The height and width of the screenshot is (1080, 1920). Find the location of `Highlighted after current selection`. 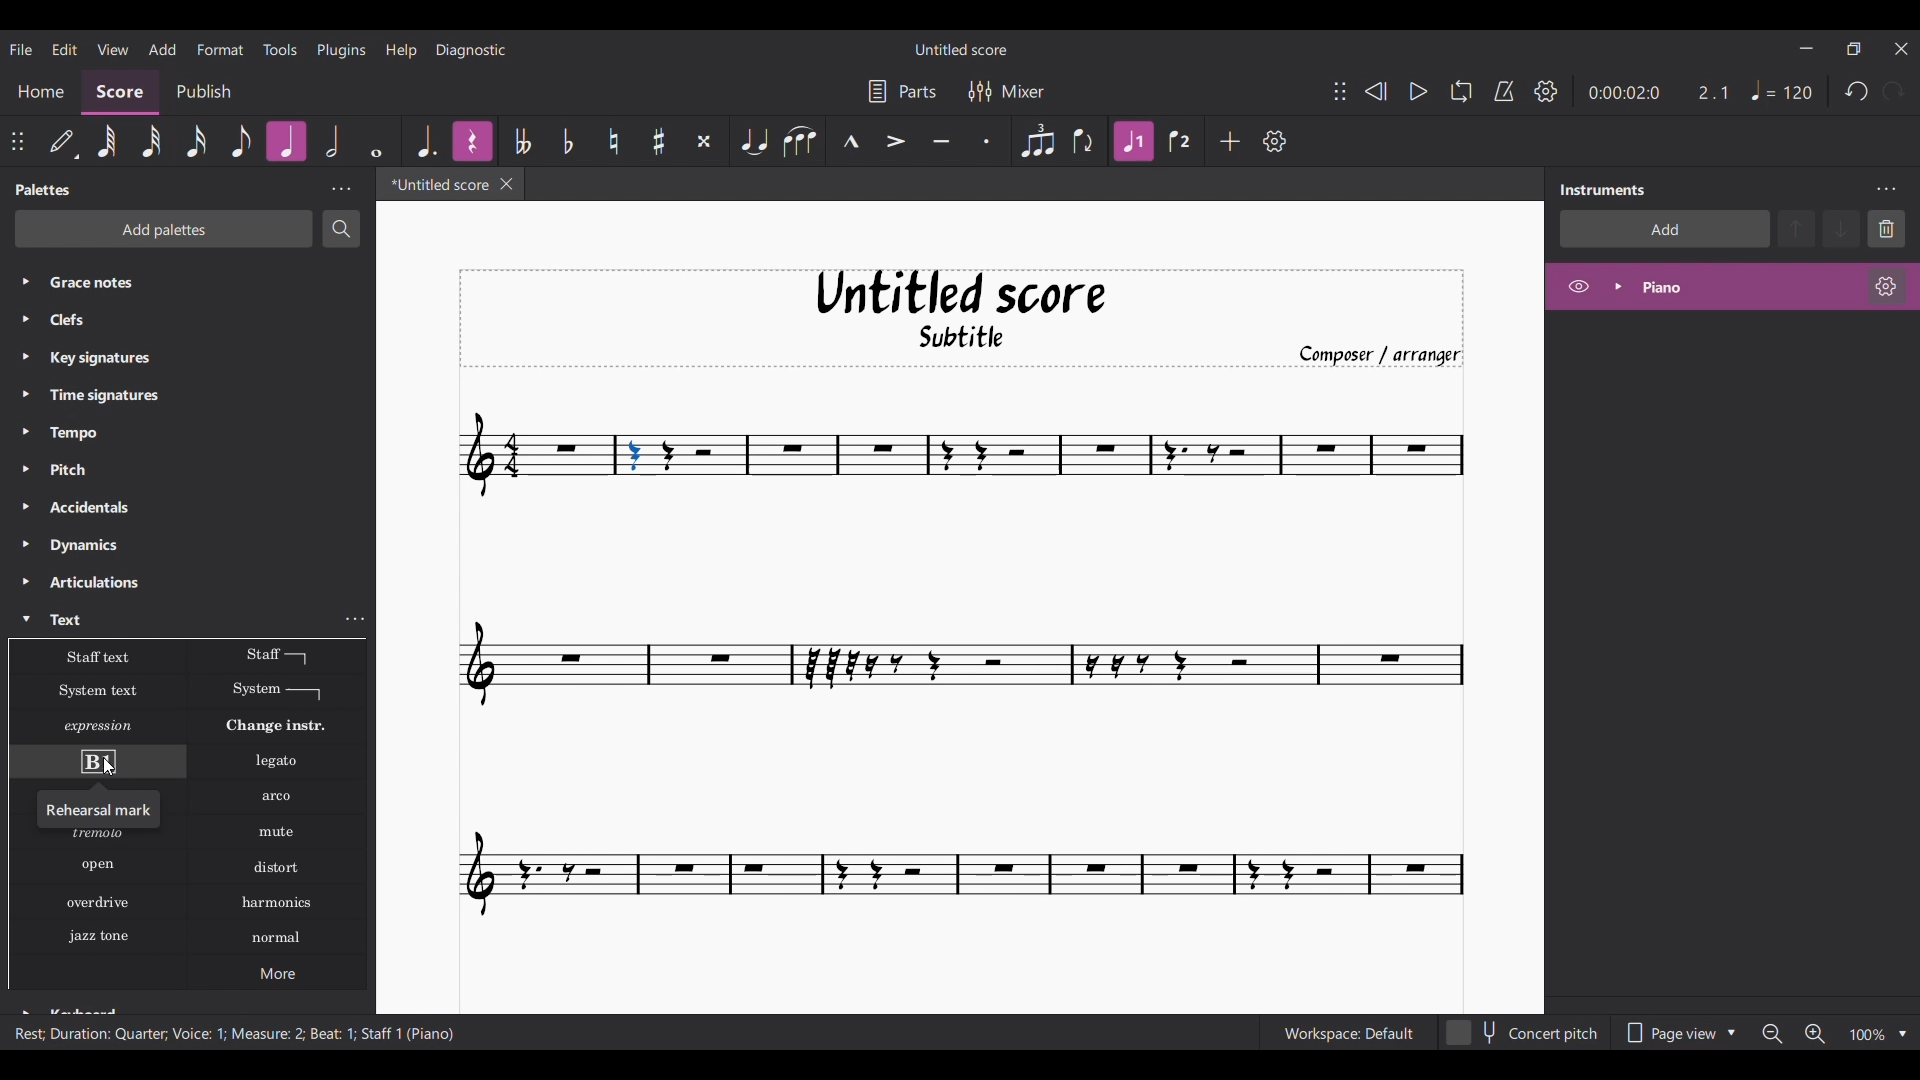

Highlighted after current selection is located at coordinates (287, 141).